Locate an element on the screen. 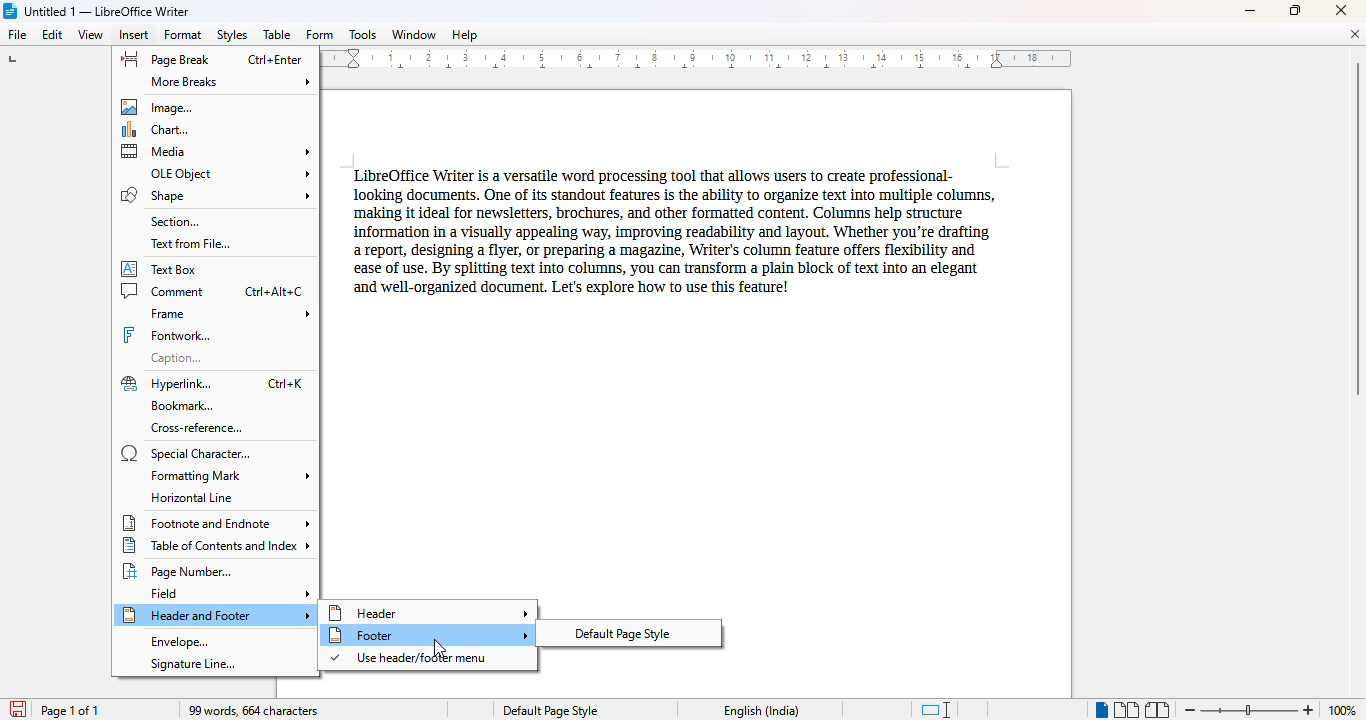 The image size is (1366, 720). form is located at coordinates (319, 35).